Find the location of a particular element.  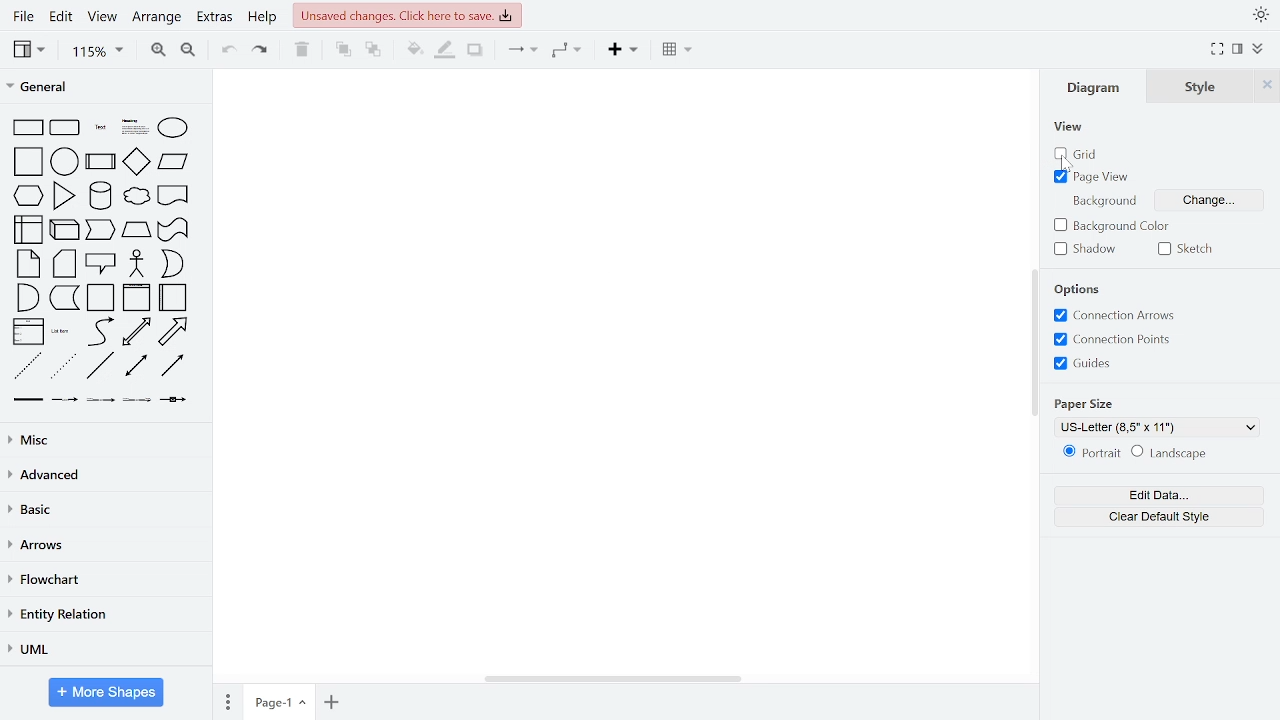

bidirectional arrow is located at coordinates (139, 332).